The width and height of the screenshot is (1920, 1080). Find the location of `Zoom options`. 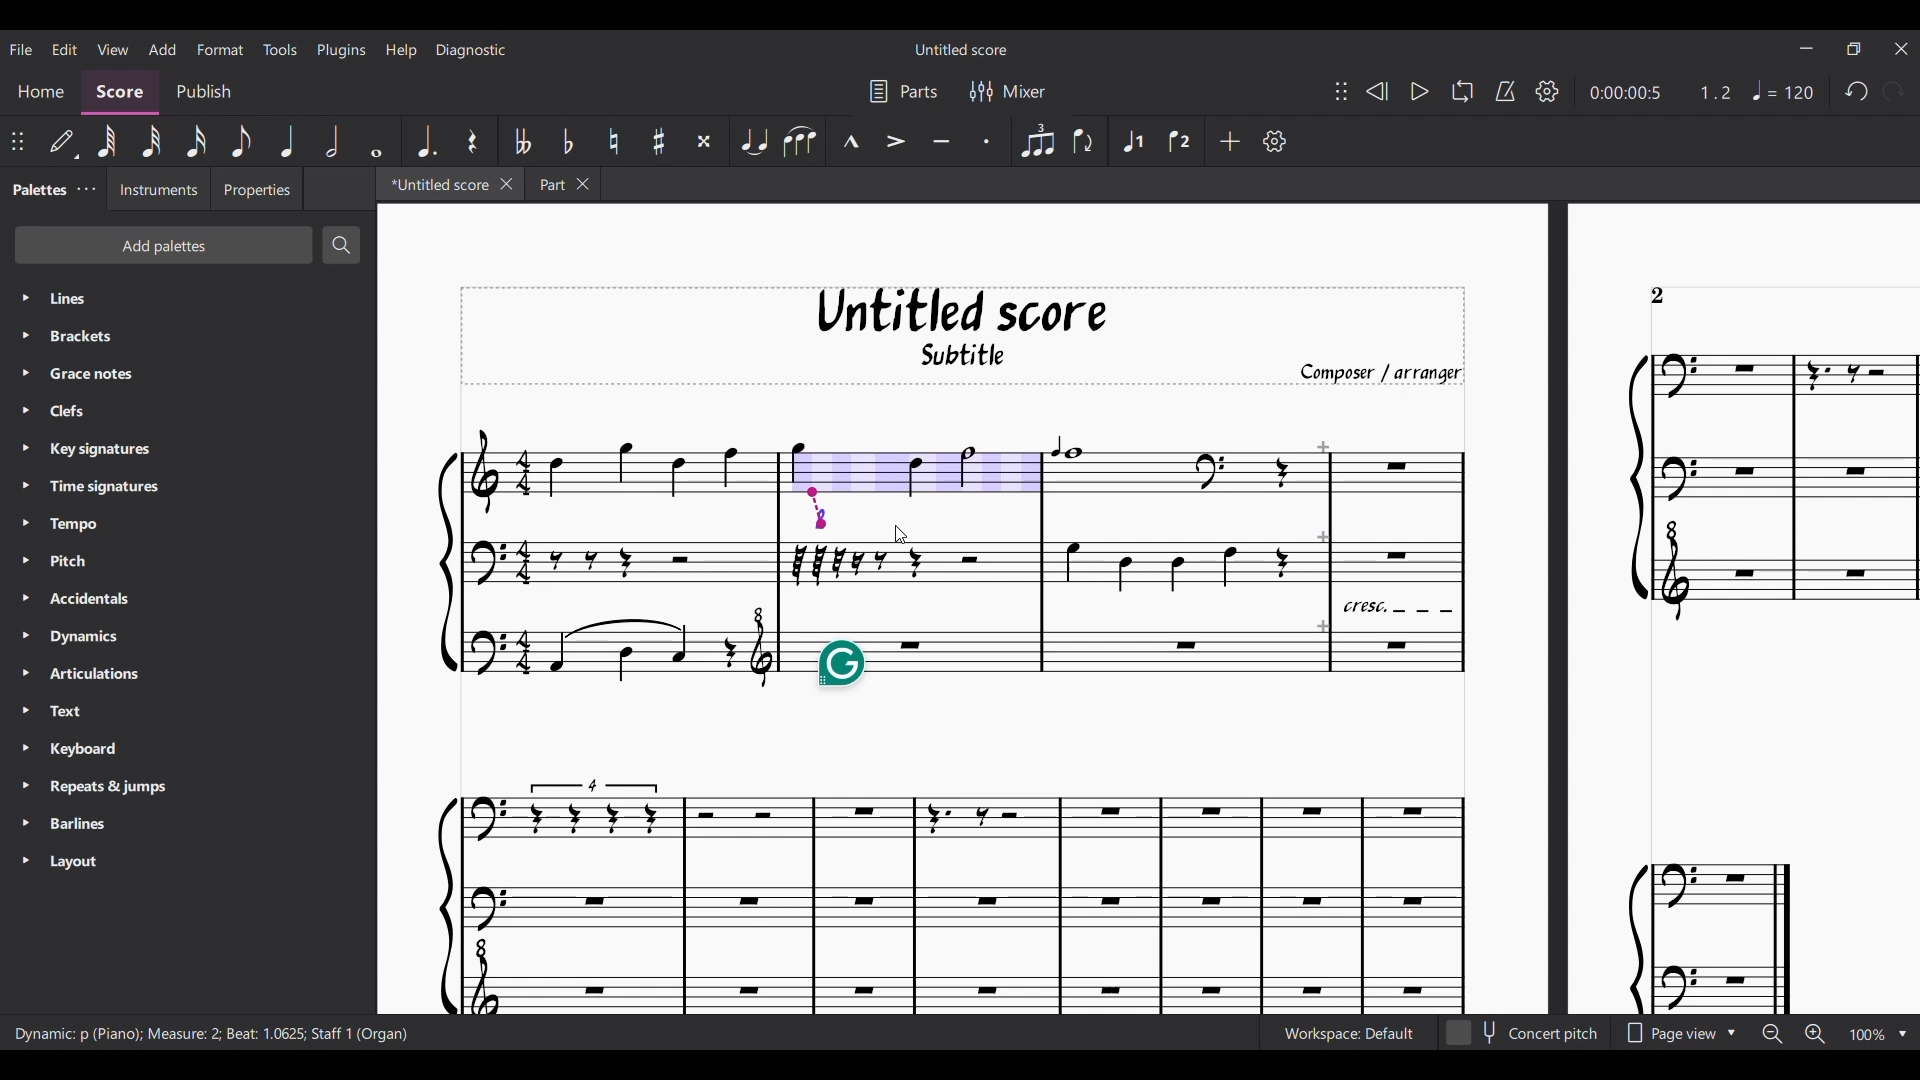

Zoom options is located at coordinates (1902, 1034).